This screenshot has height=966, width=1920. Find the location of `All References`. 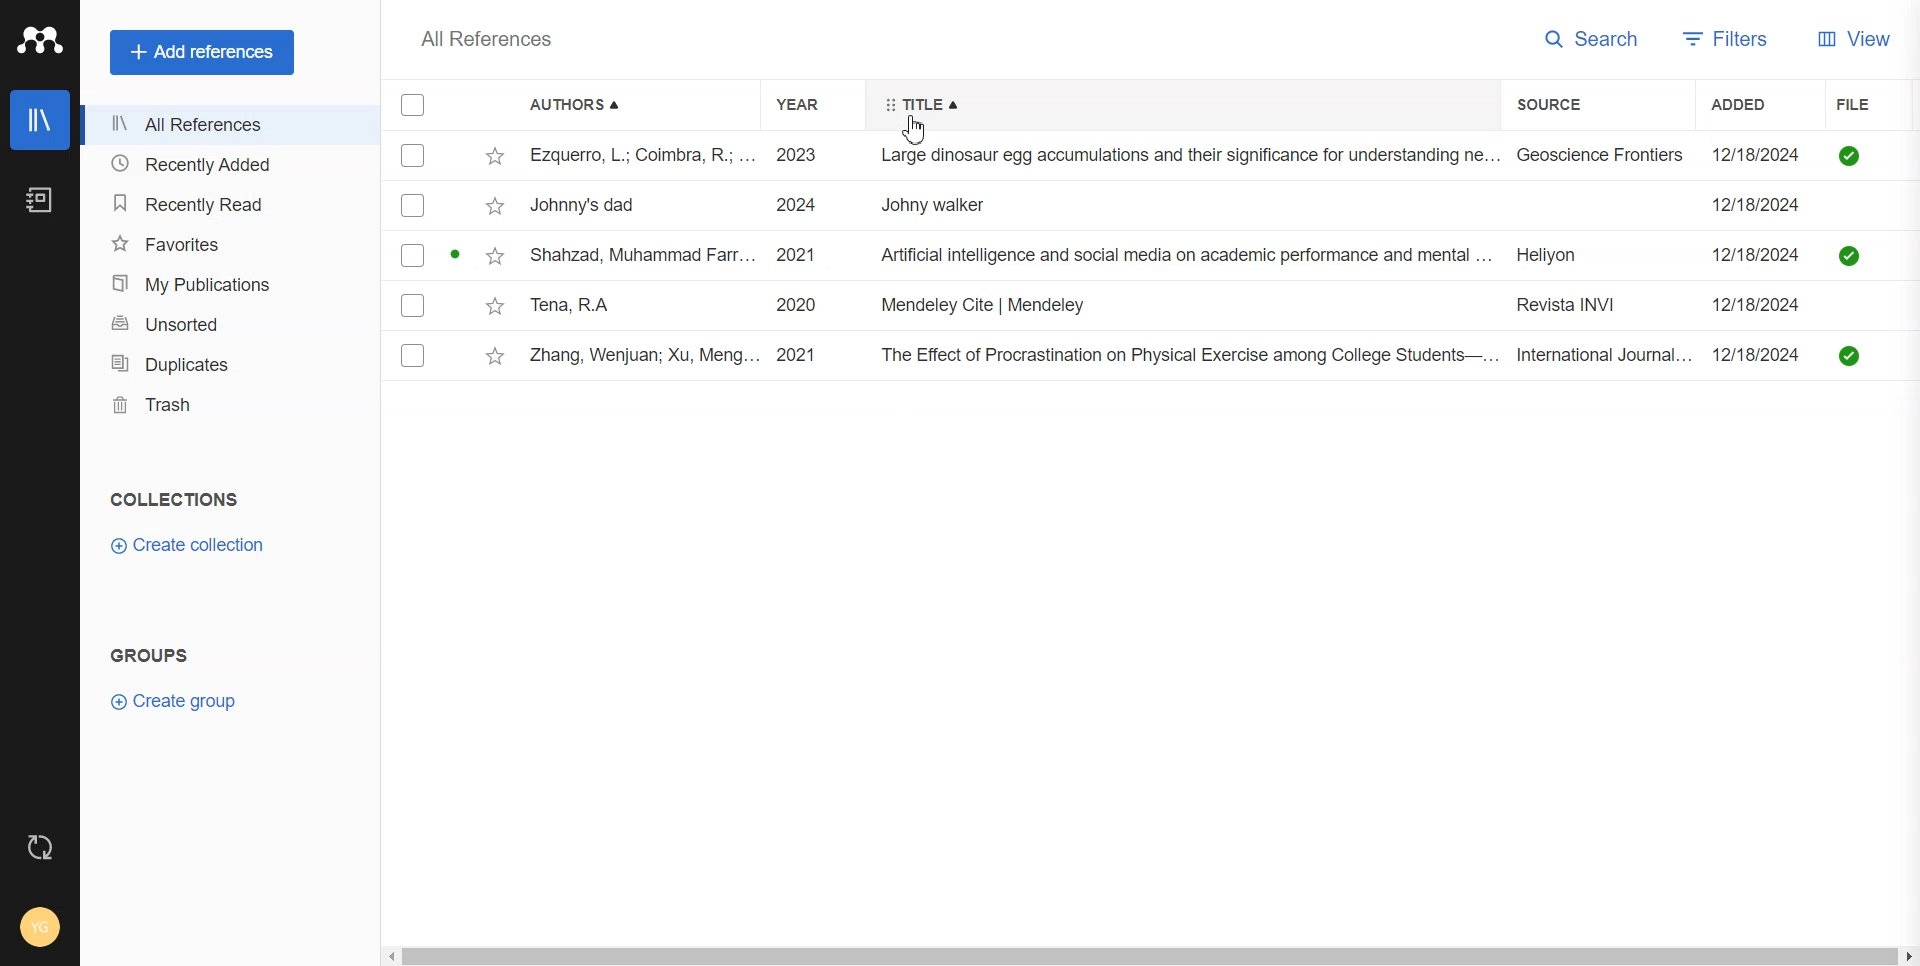

All References is located at coordinates (227, 125).